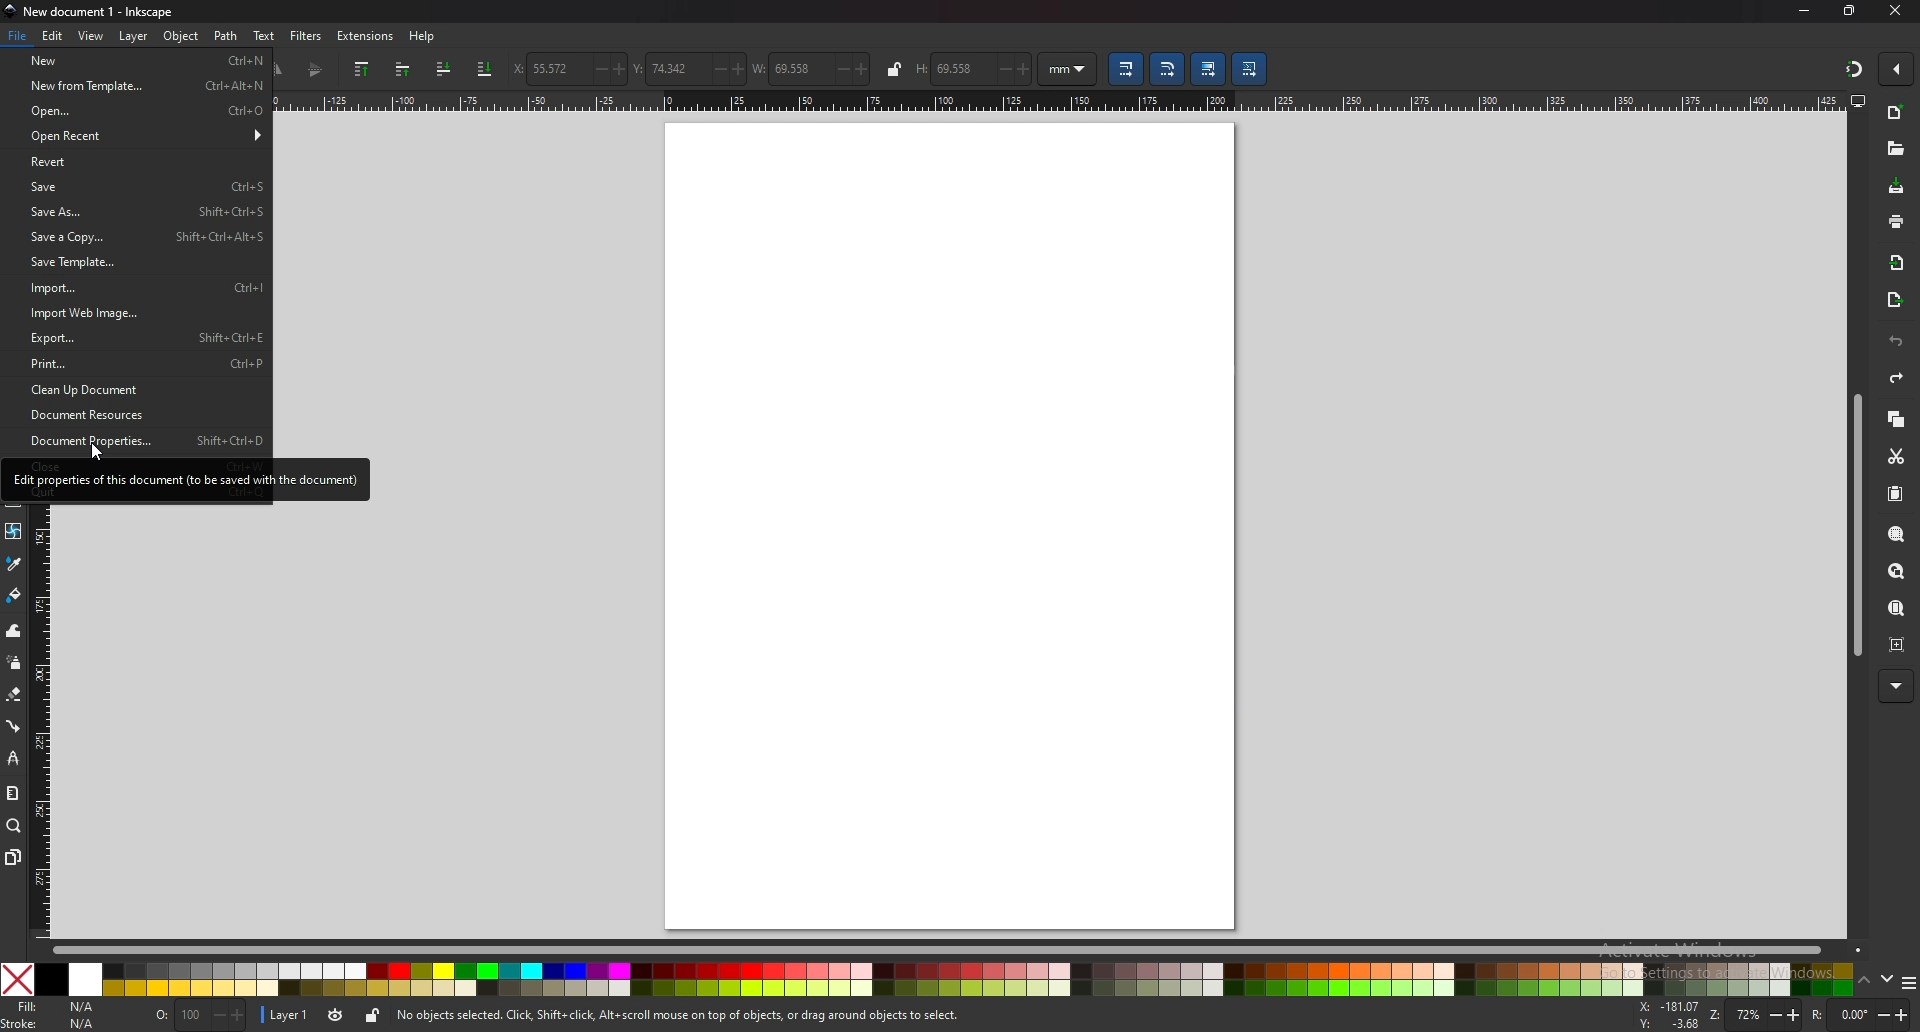 The image size is (1920, 1032). I want to click on more colors, so click(1908, 979).